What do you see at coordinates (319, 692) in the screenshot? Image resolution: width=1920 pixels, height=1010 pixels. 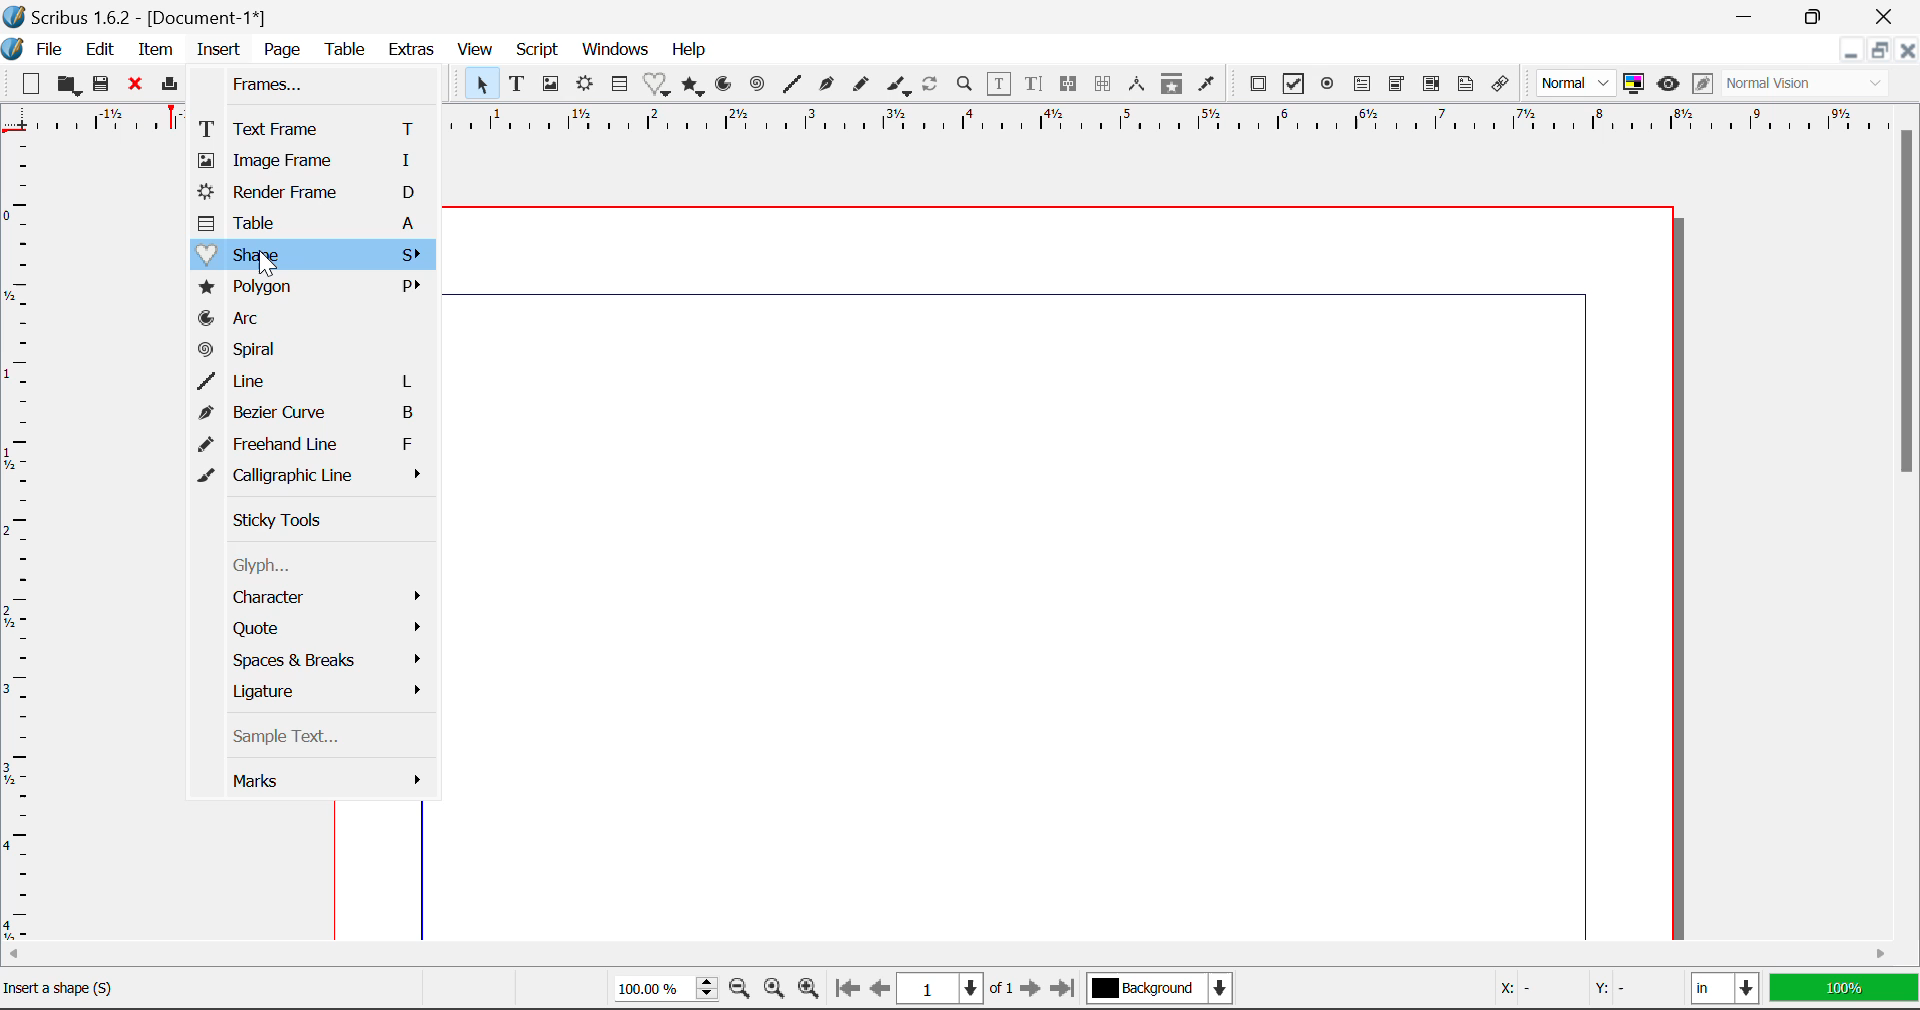 I see `Ligiature` at bounding box center [319, 692].